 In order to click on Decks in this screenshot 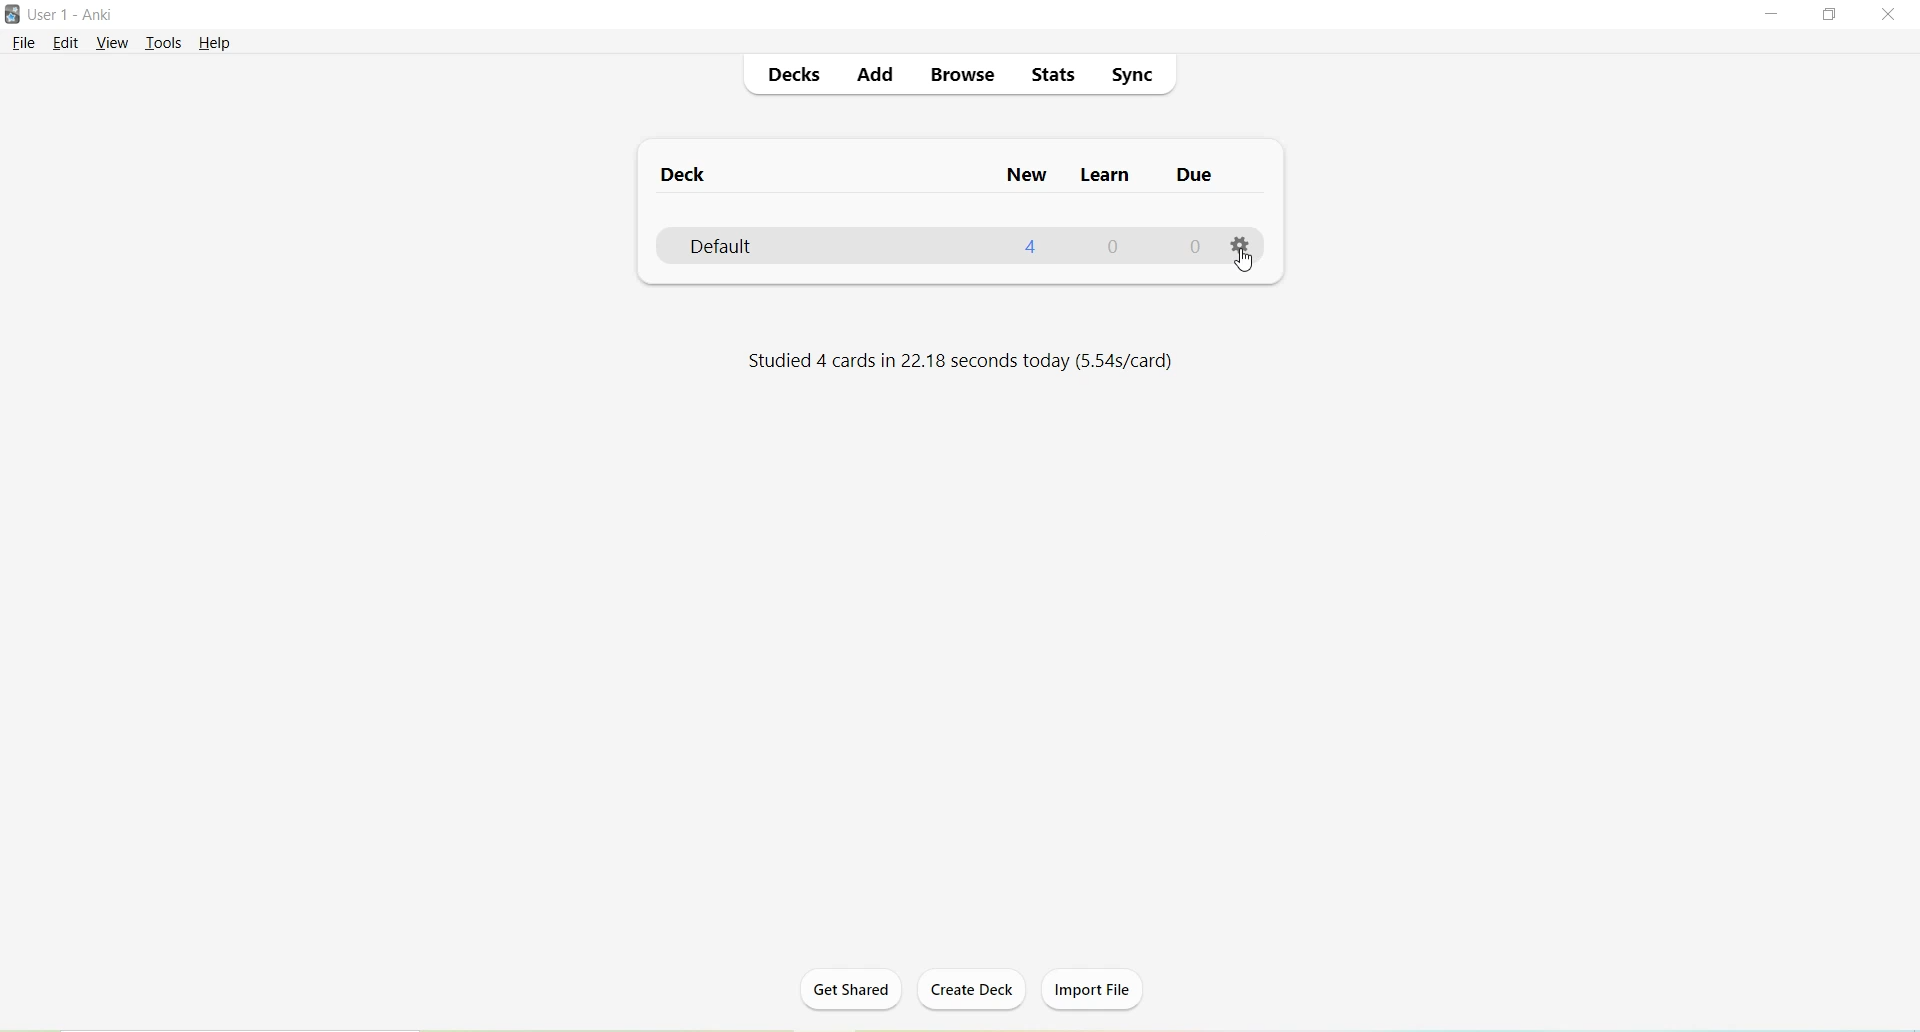, I will do `click(793, 76)`.